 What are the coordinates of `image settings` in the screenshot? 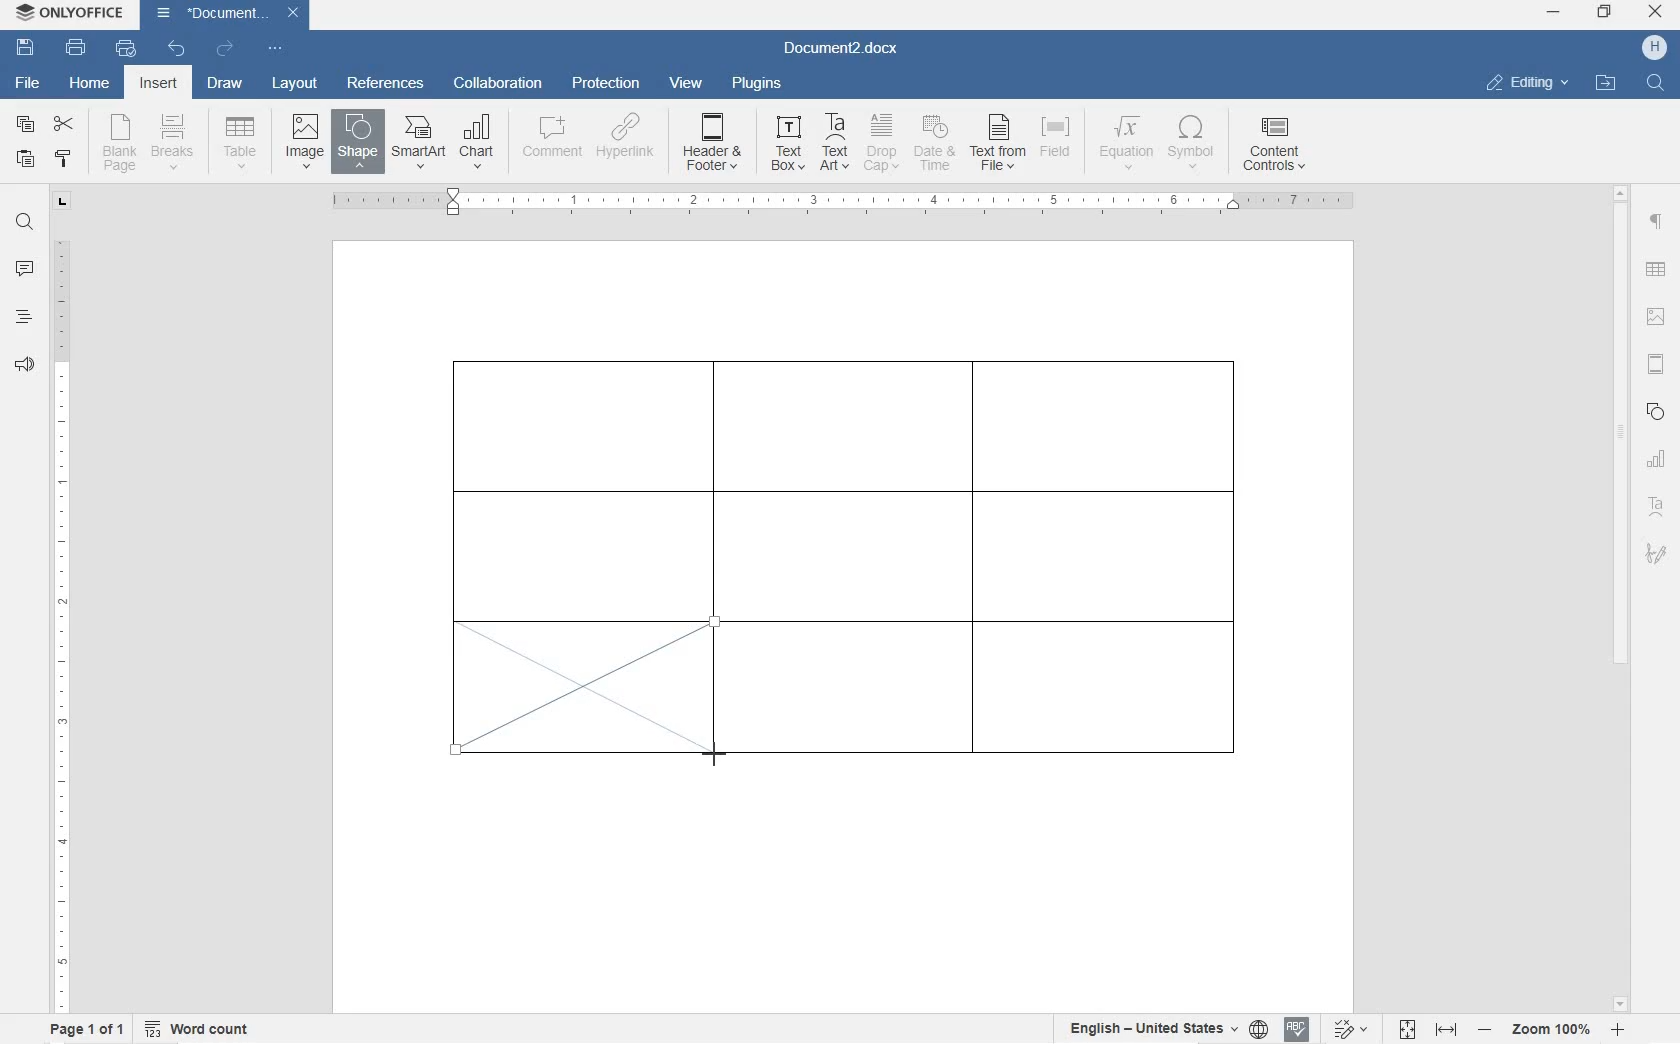 It's located at (1655, 318).